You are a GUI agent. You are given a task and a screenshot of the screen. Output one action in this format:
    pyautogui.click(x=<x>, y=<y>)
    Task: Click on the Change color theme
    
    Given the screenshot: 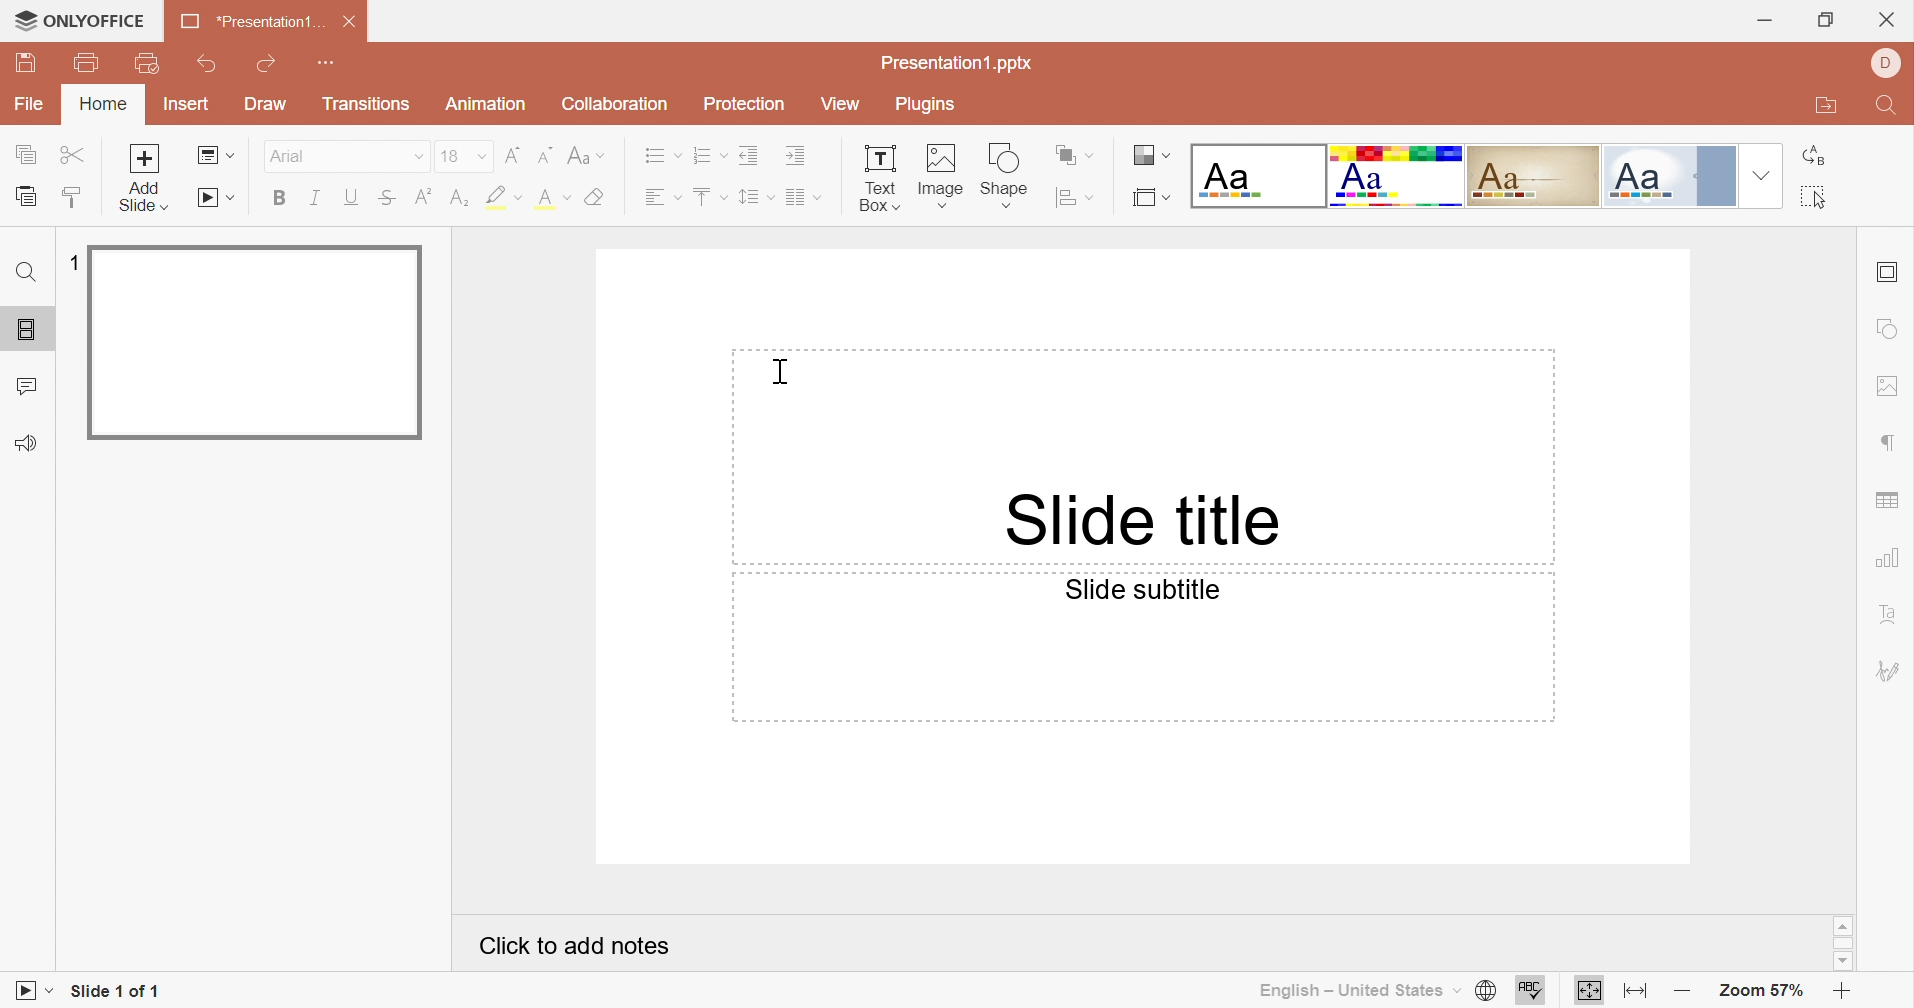 What is the action you would take?
    pyautogui.click(x=1153, y=158)
    